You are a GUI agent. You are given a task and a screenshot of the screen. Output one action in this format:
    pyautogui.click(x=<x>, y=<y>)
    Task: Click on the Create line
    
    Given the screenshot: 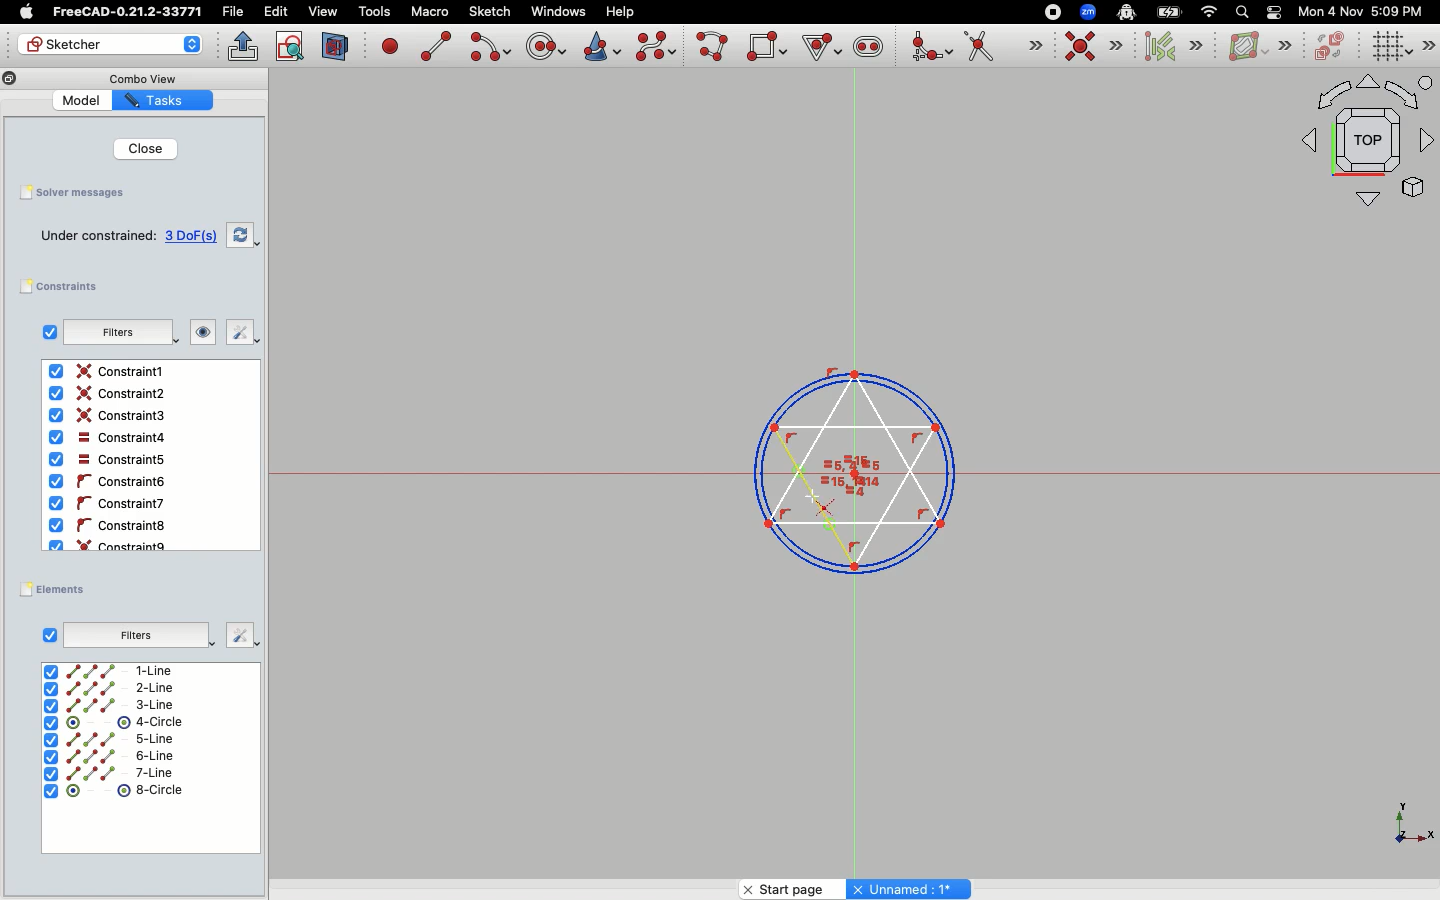 What is the action you would take?
    pyautogui.click(x=436, y=46)
    